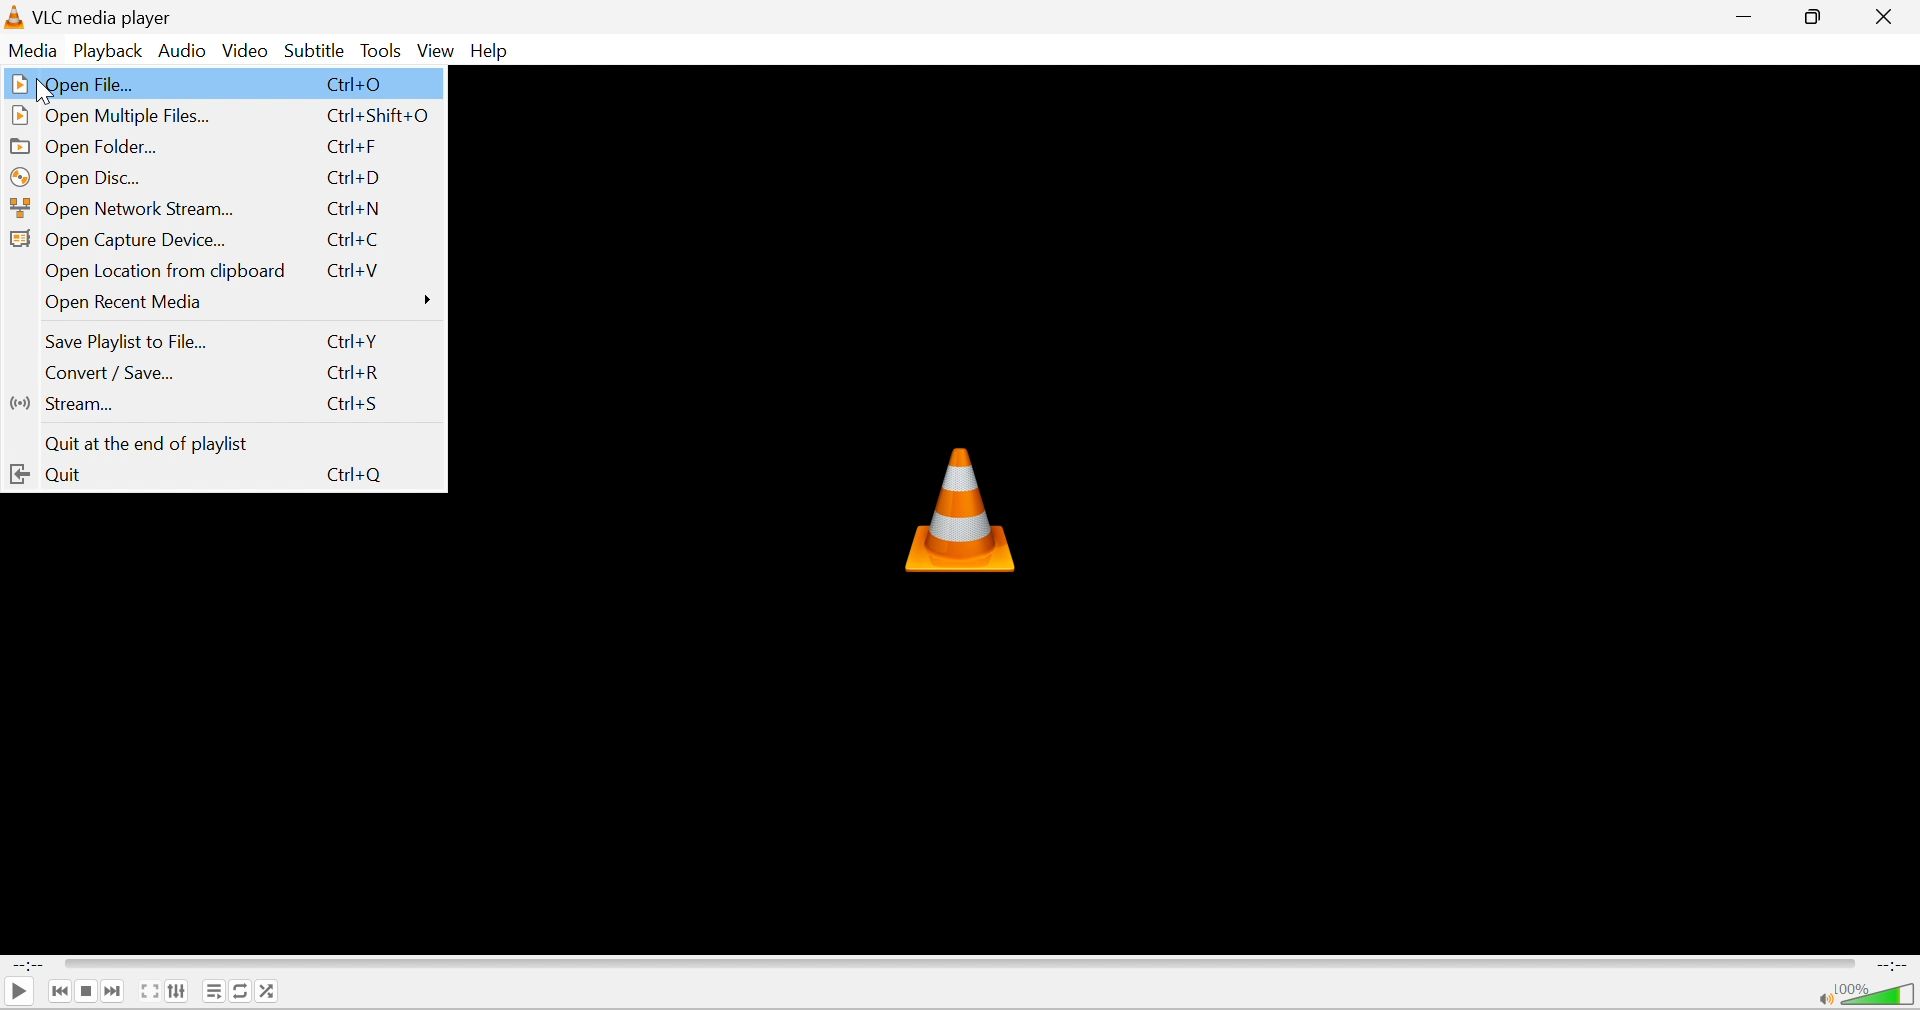 This screenshot has height=1010, width=1920. What do you see at coordinates (62, 405) in the screenshot?
I see `Stream` at bounding box center [62, 405].